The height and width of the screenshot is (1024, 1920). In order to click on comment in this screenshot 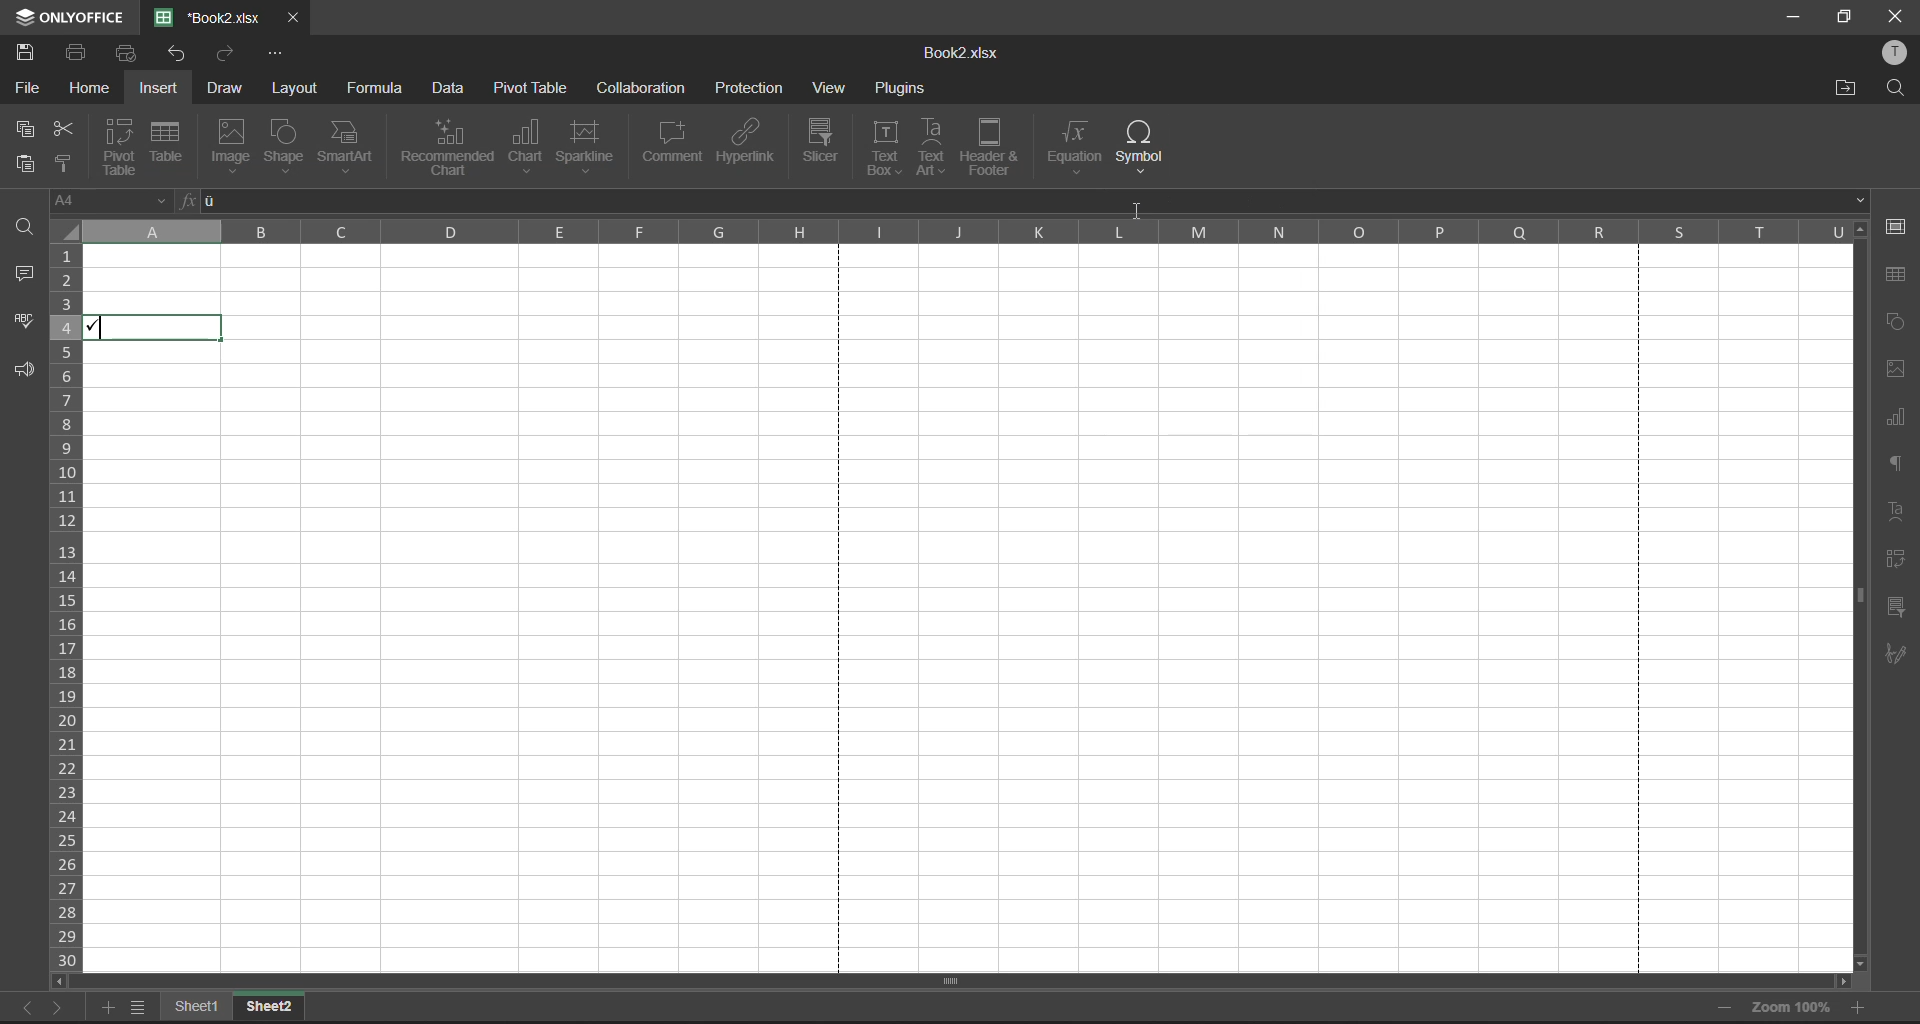, I will do `click(672, 142)`.